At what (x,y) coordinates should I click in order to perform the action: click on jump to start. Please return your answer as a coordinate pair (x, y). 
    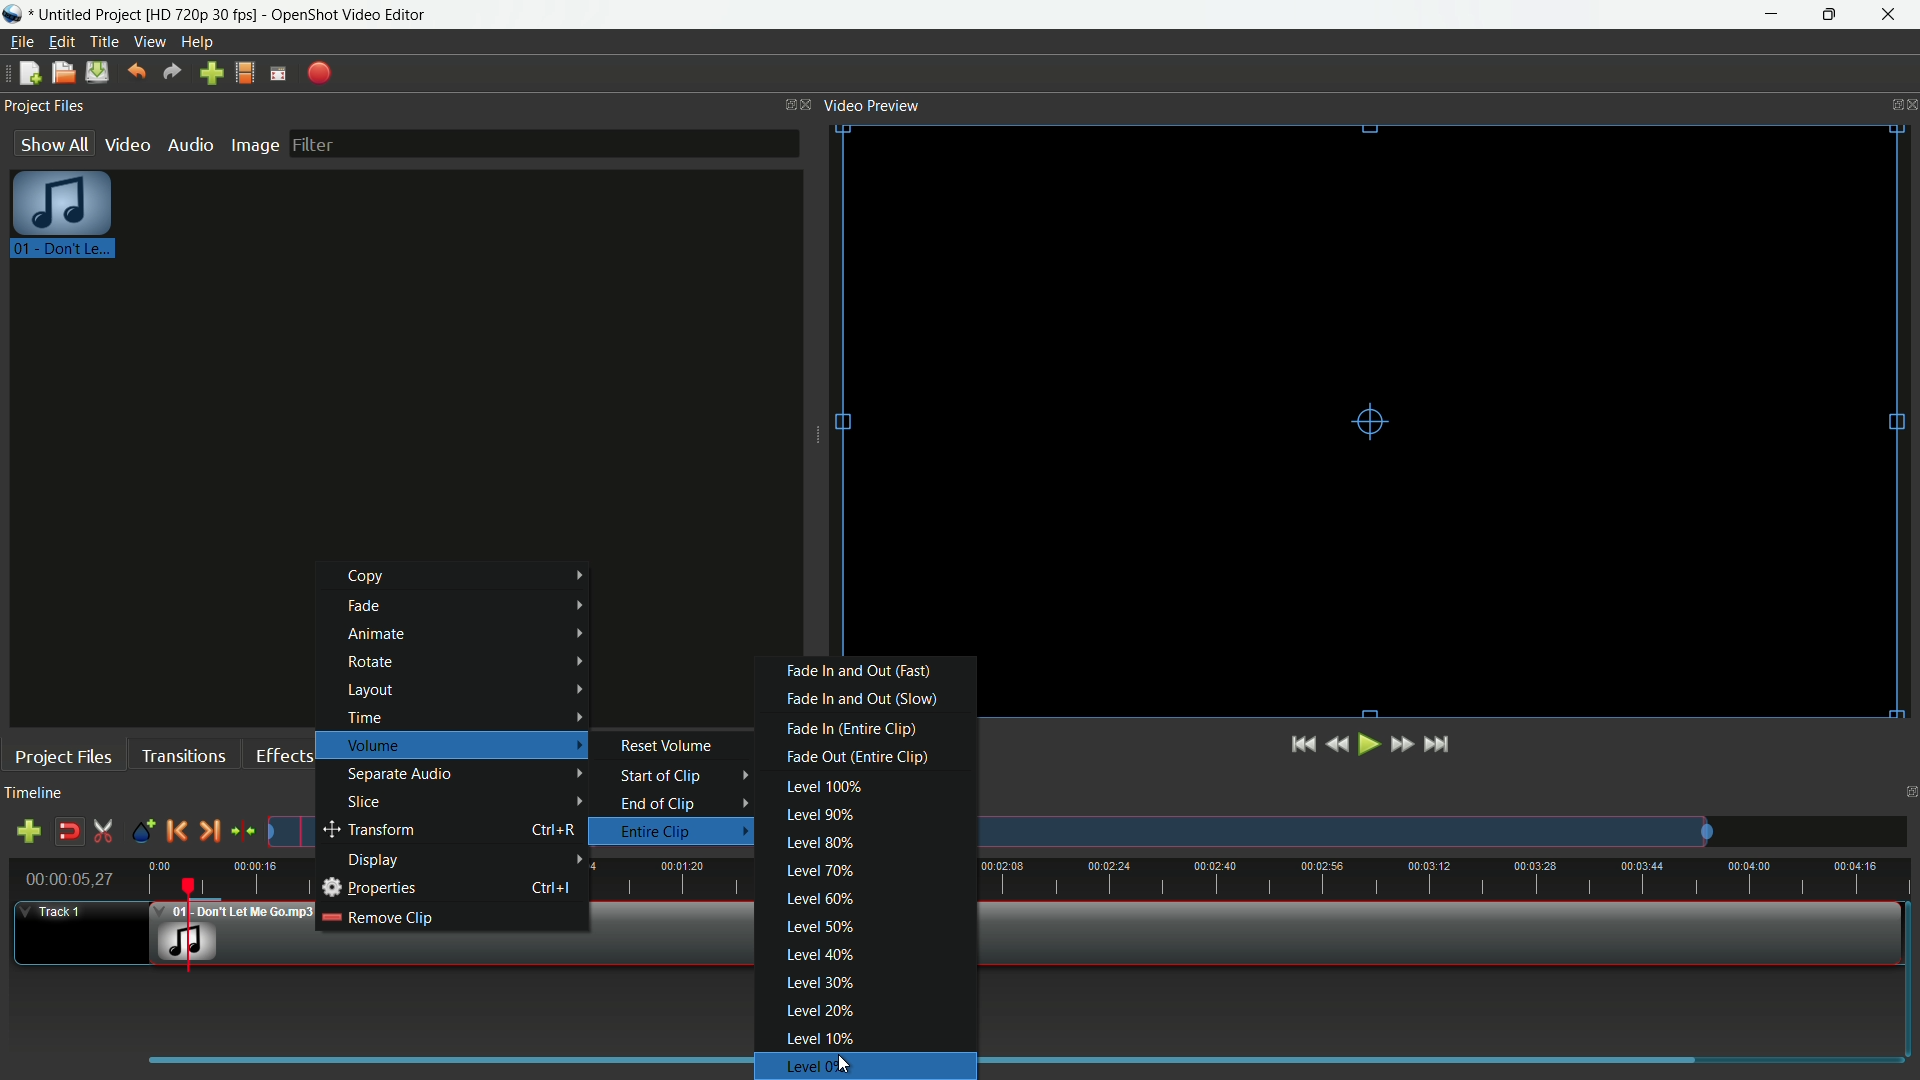
    Looking at the image, I should click on (1303, 744).